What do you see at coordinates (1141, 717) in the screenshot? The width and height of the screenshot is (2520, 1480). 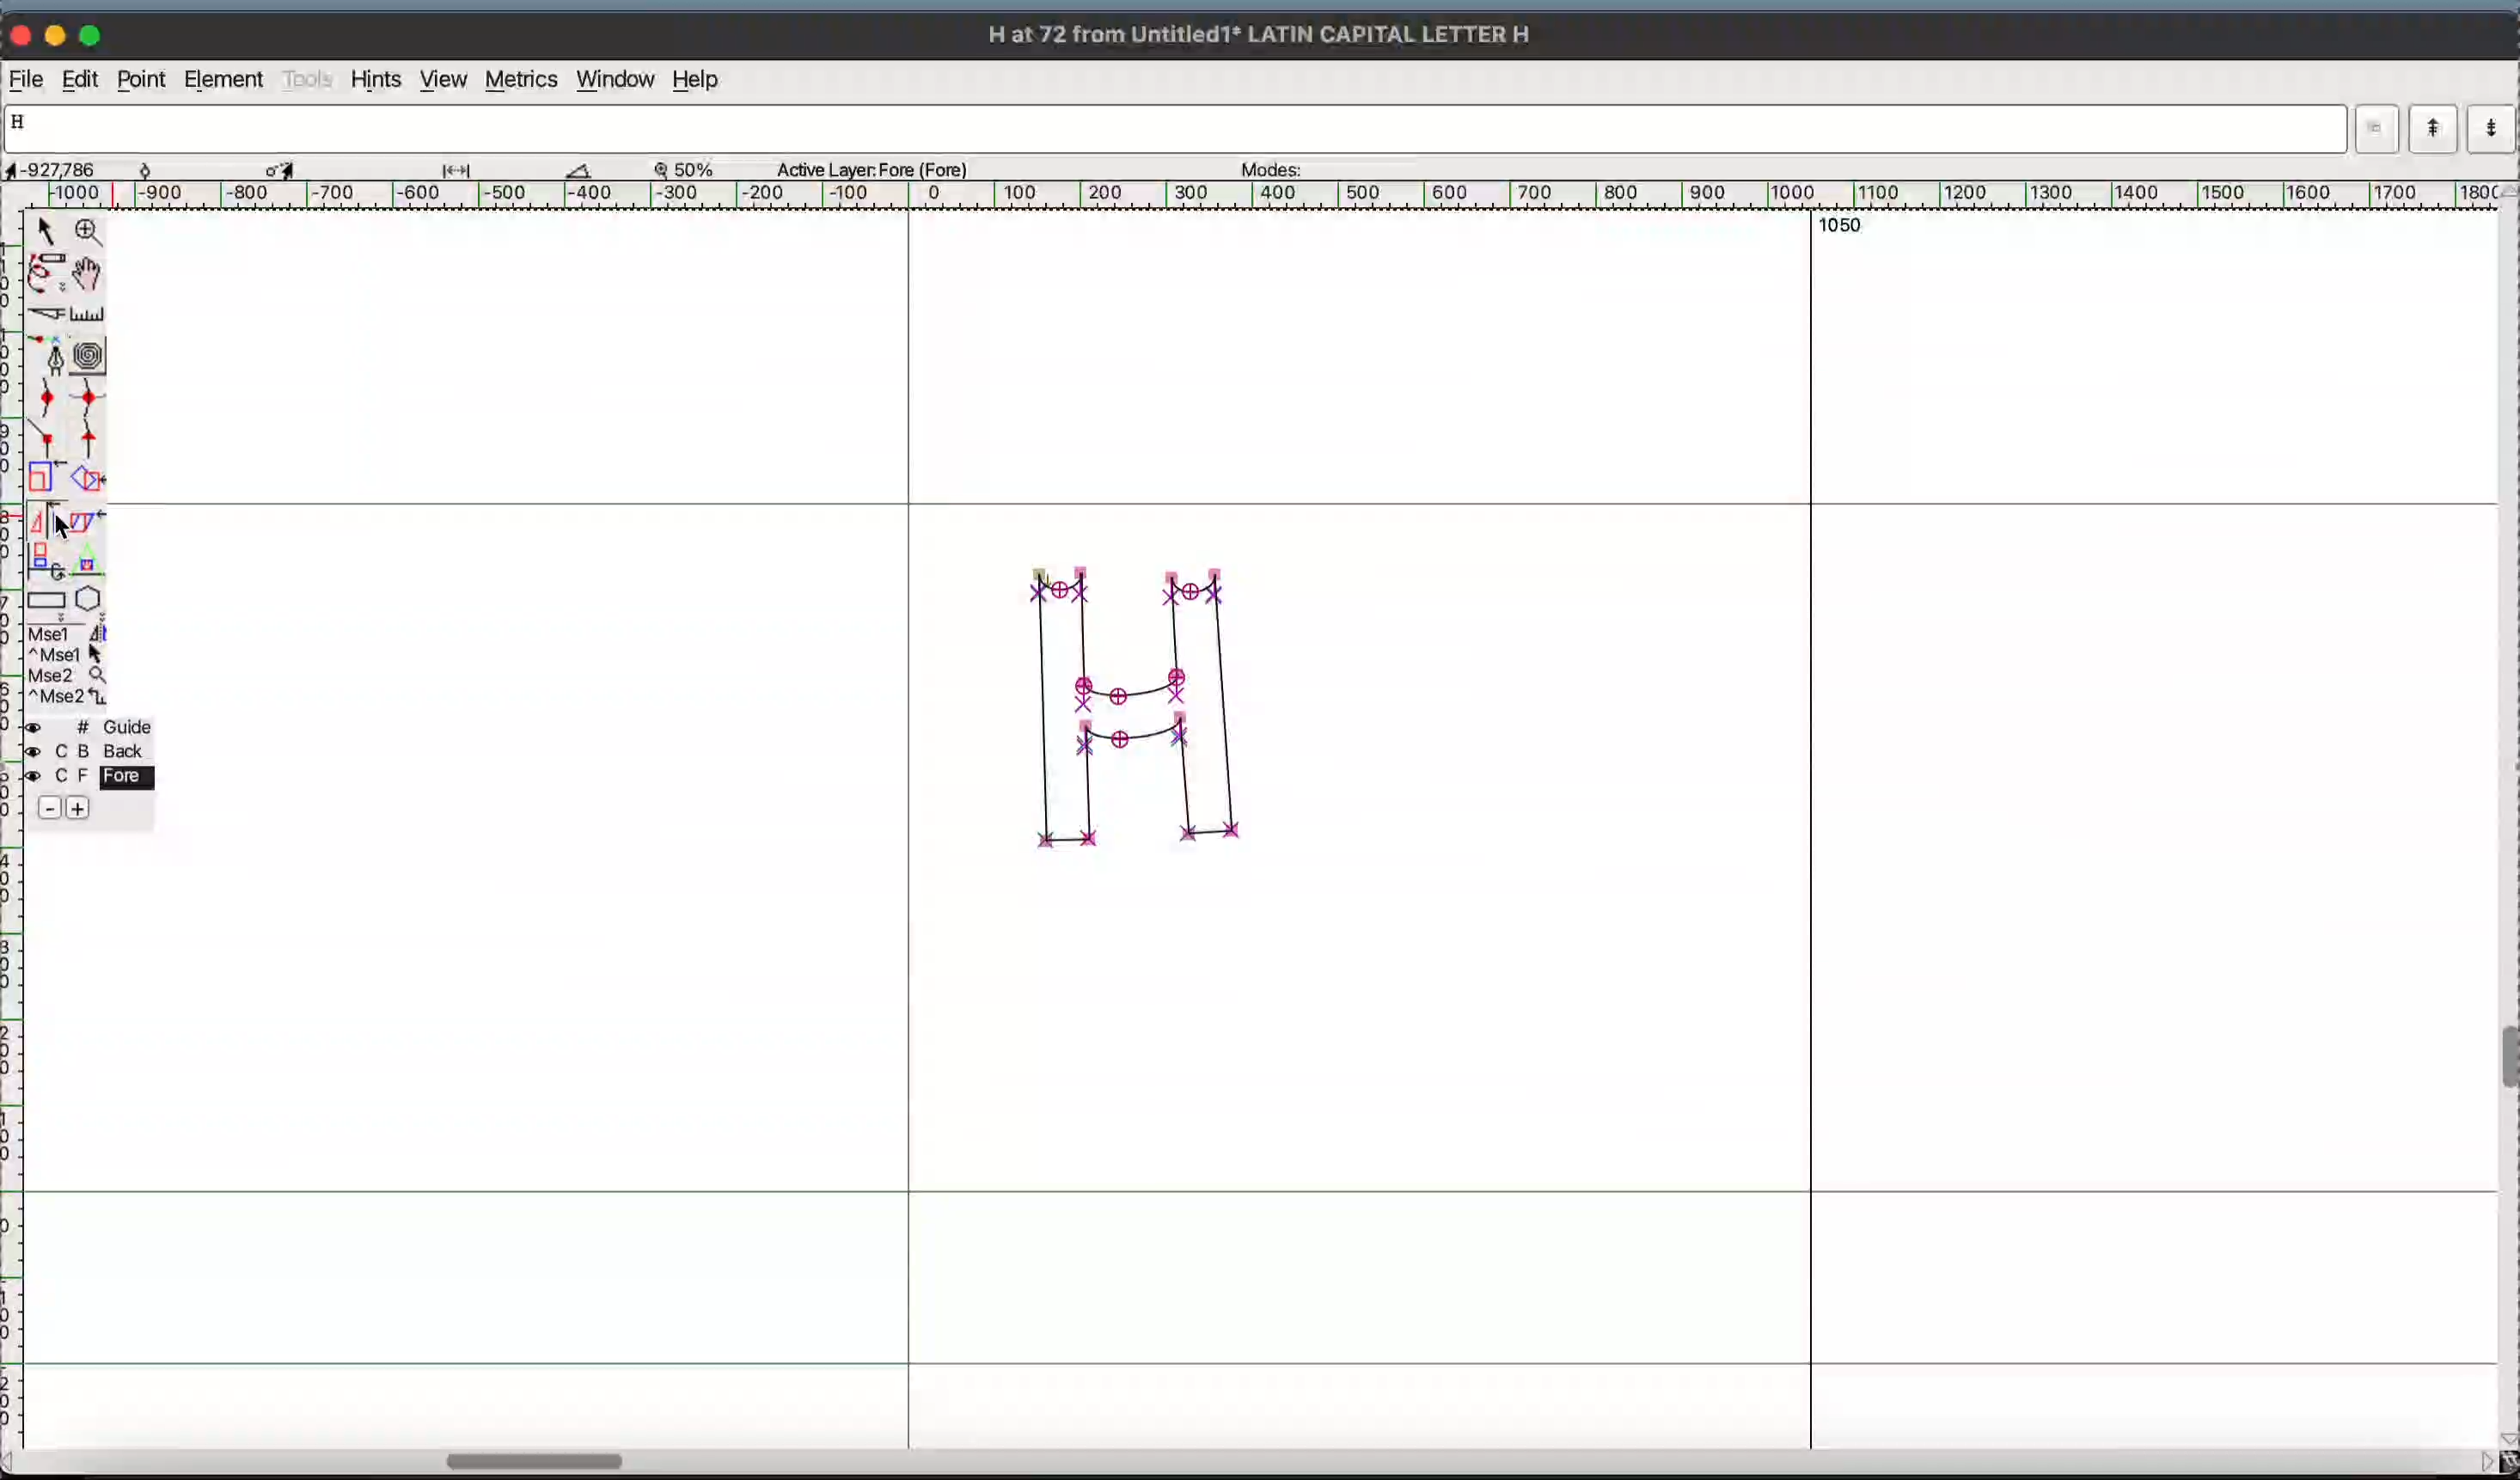 I see `glyph "H"` at bounding box center [1141, 717].